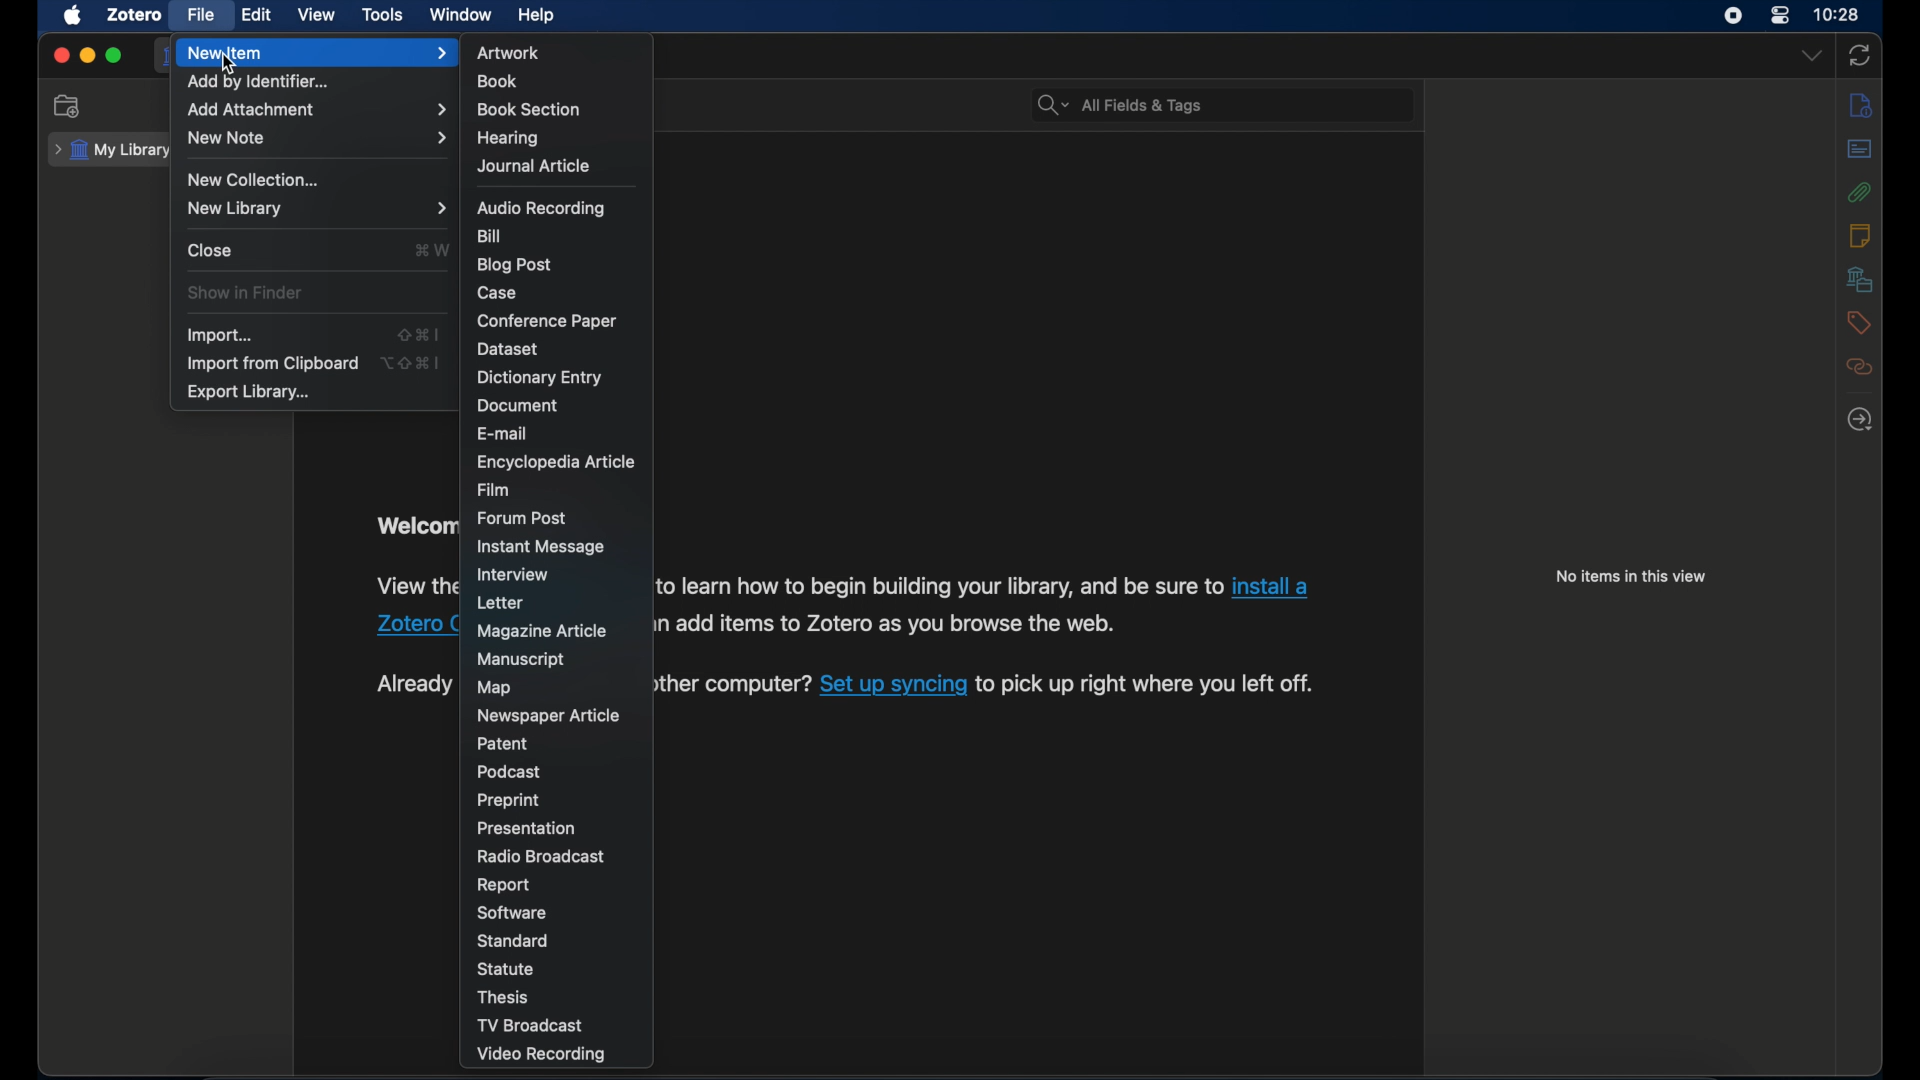  Describe the element at coordinates (727, 685) in the screenshot. I see `link` at that location.